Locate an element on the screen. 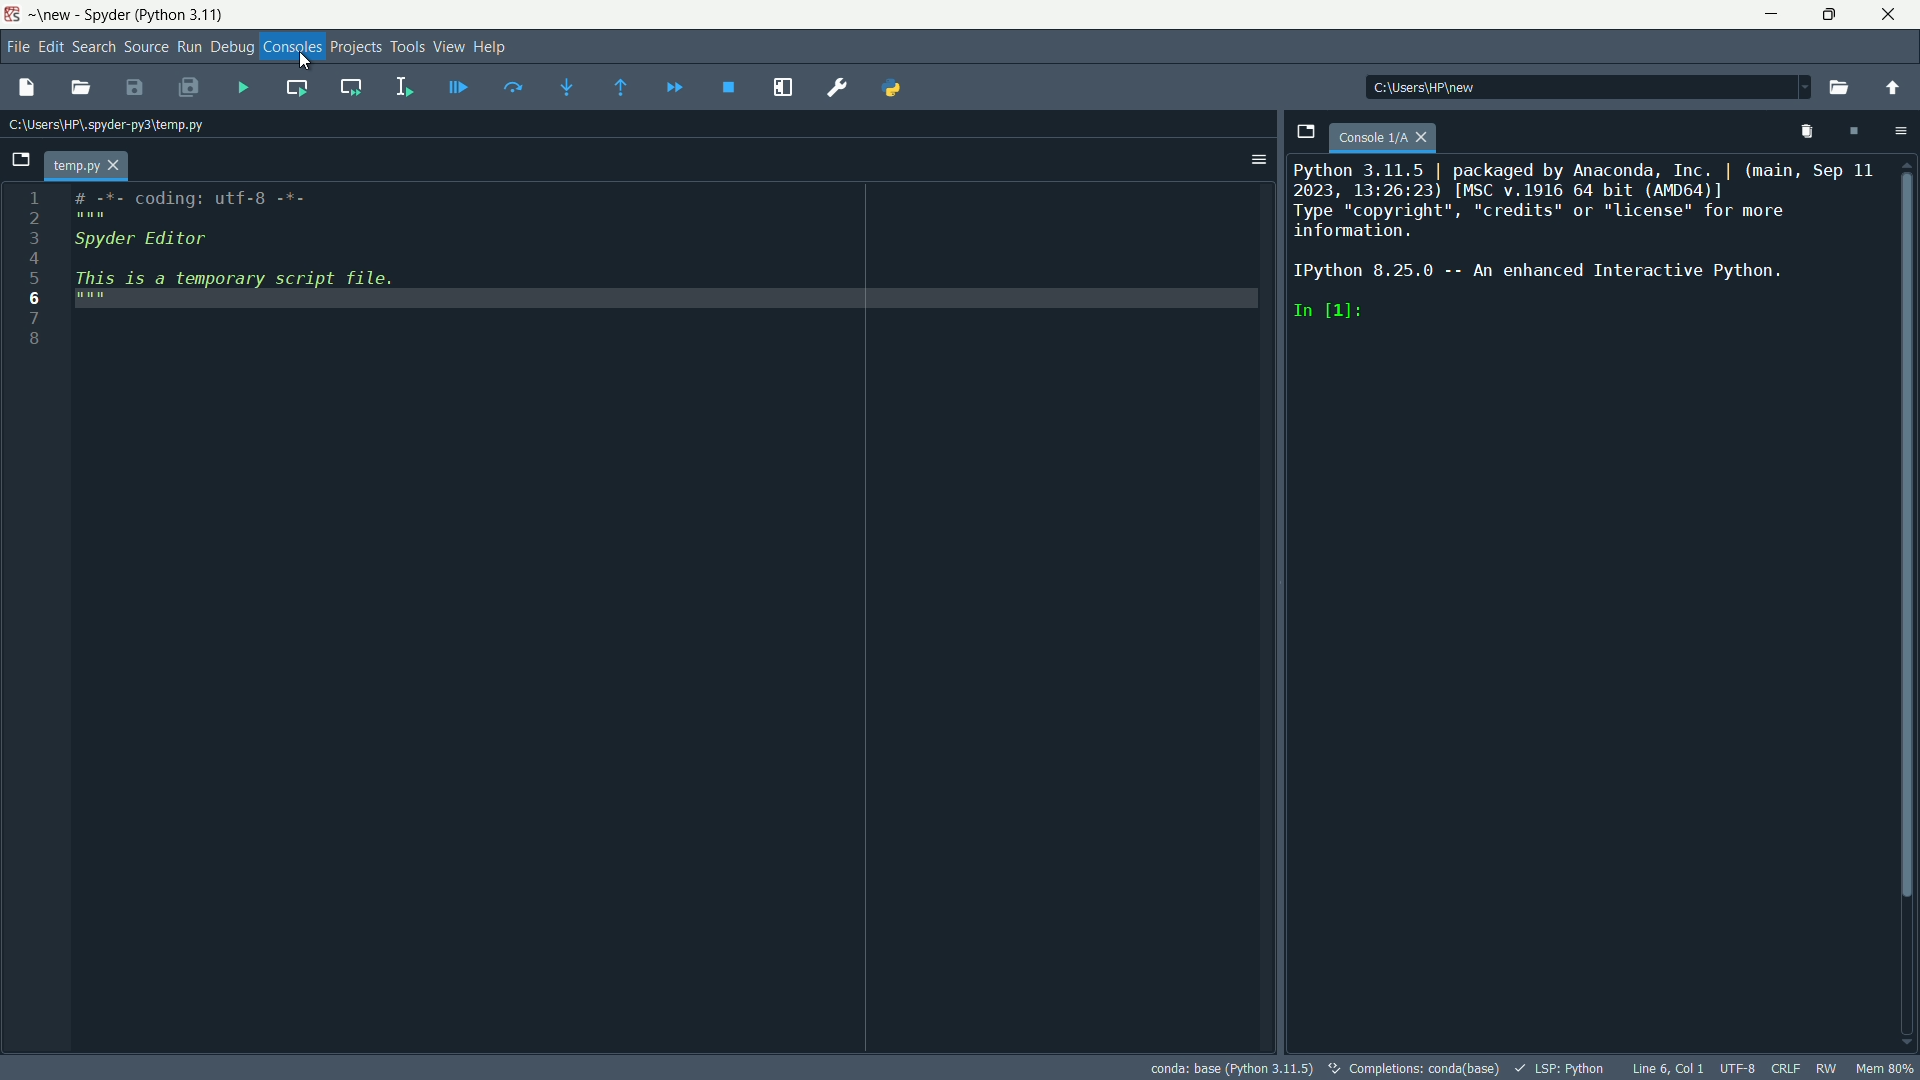 The image size is (1920, 1080). #.*. coding: utf.8 .*. ### Spyder Editor This is a temporary script file.### is located at coordinates (665, 265).